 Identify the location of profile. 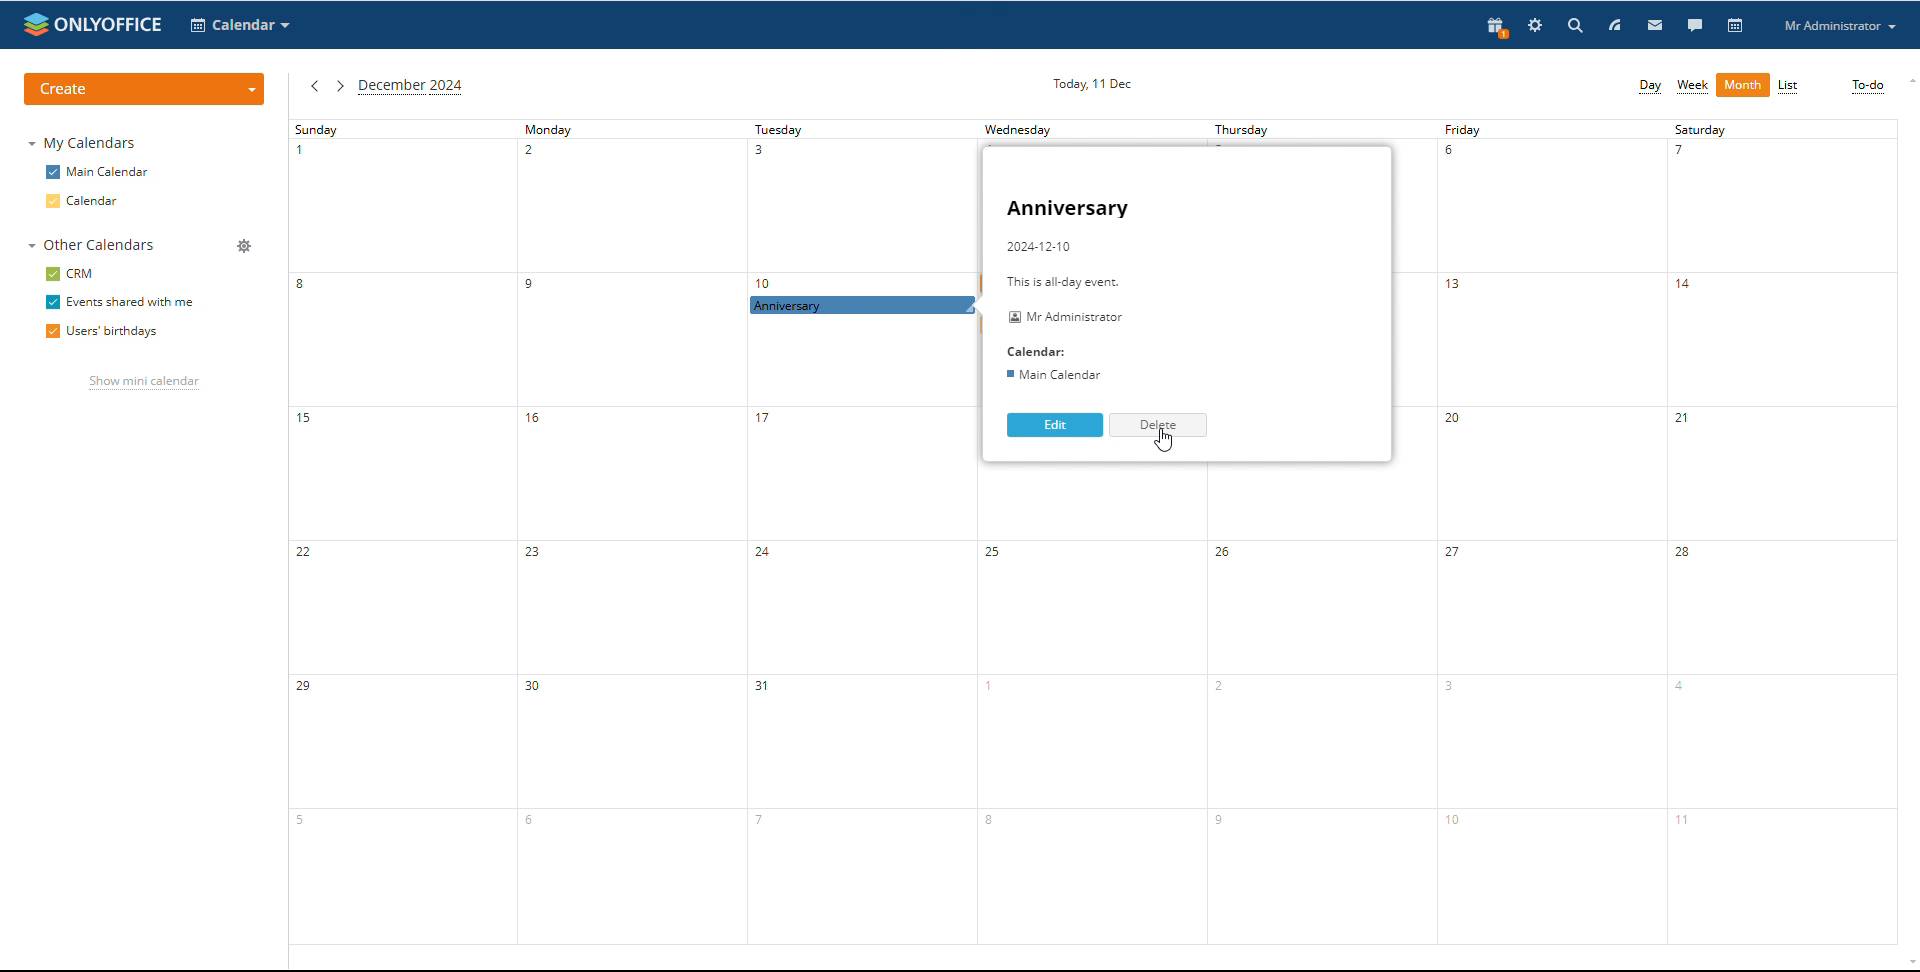
(1838, 26).